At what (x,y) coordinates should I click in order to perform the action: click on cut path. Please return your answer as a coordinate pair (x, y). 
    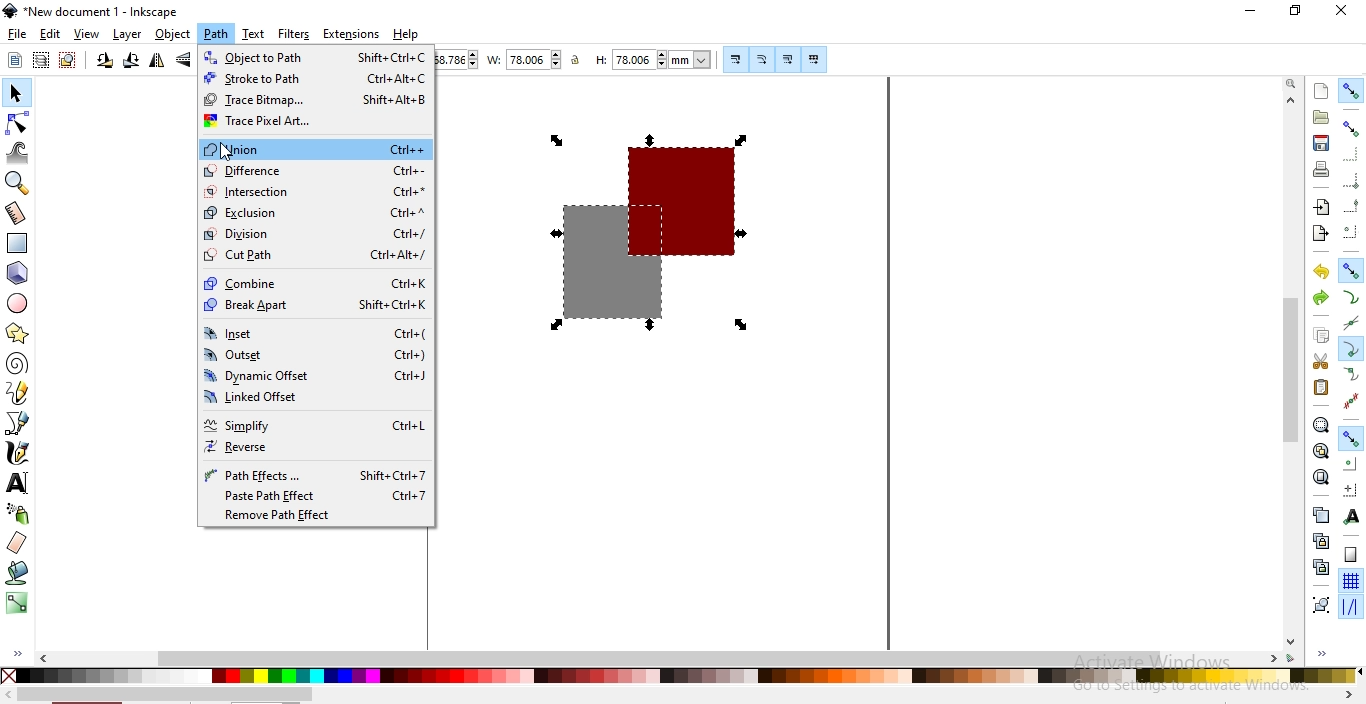
    Looking at the image, I should click on (312, 254).